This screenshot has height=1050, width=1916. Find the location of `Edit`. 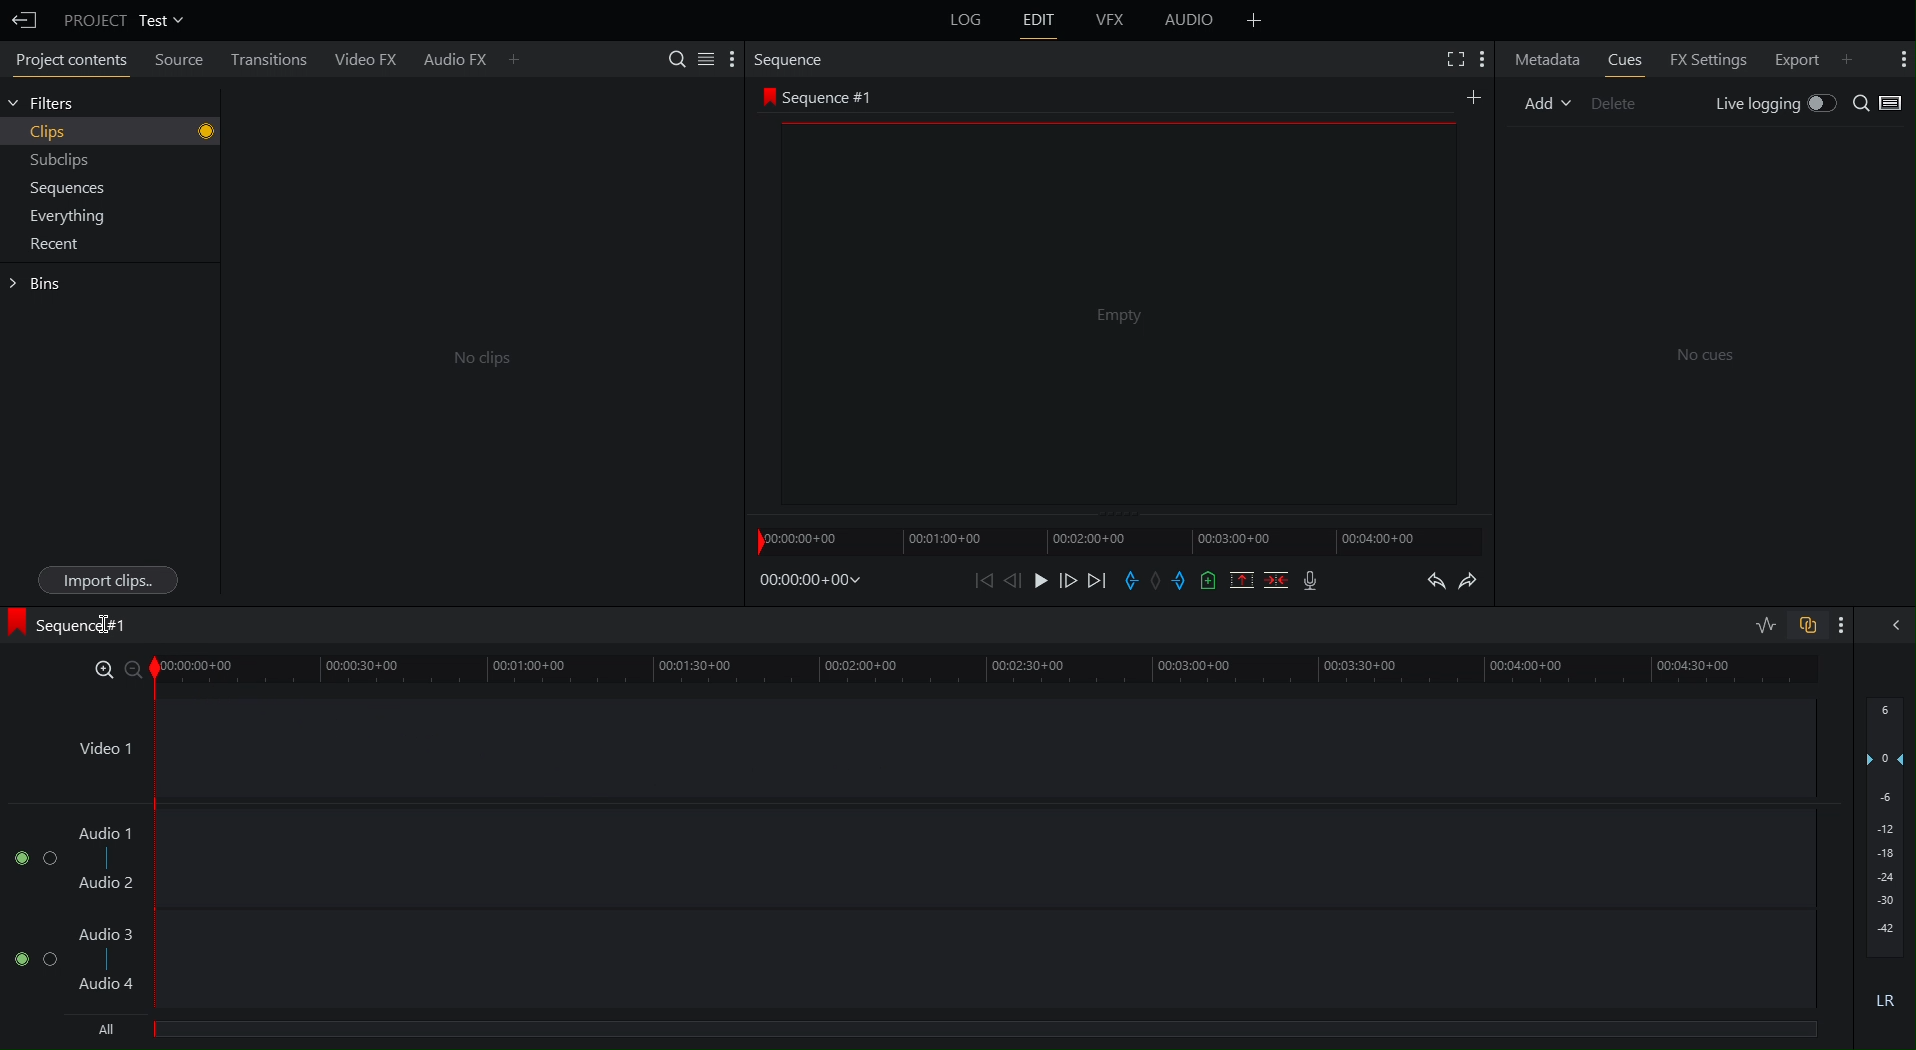

Edit is located at coordinates (1043, 24).